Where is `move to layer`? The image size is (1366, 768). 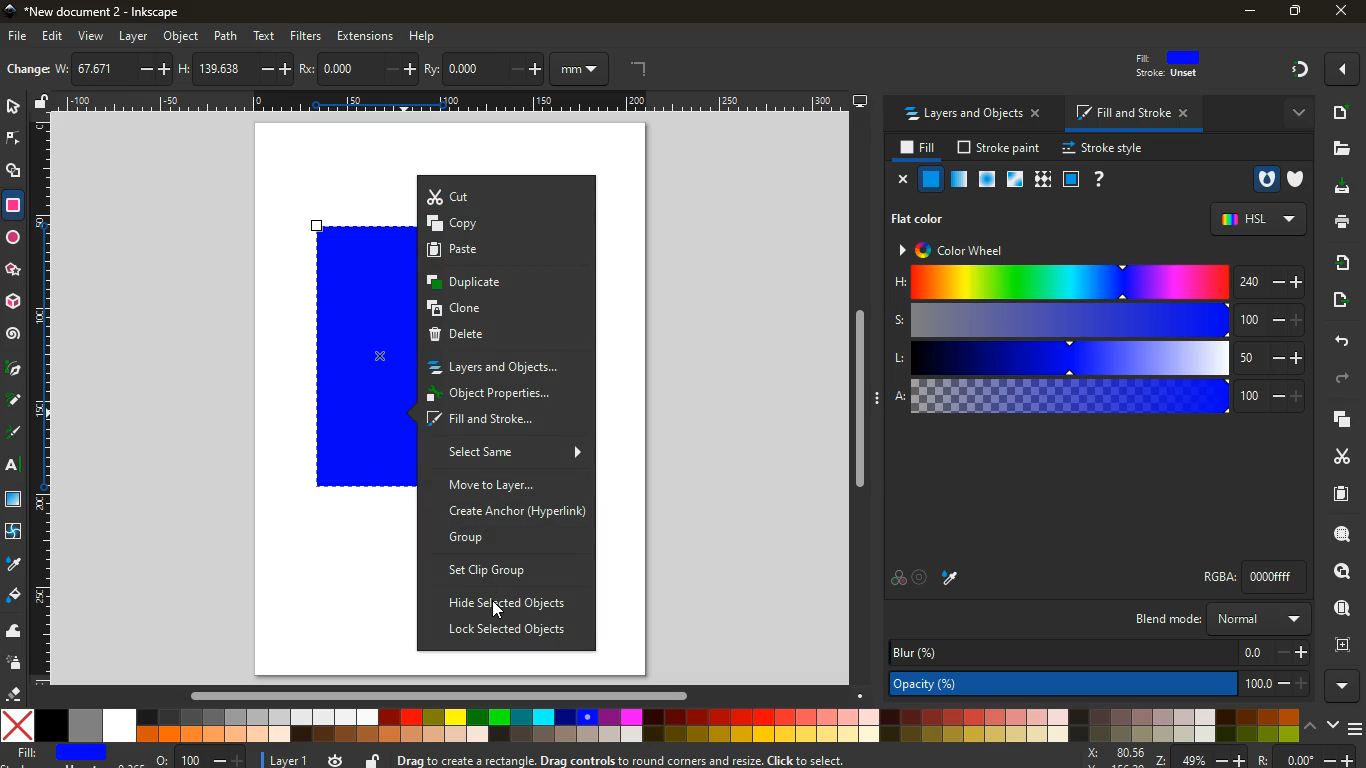 move to layer is located at coordinates (502, 485).